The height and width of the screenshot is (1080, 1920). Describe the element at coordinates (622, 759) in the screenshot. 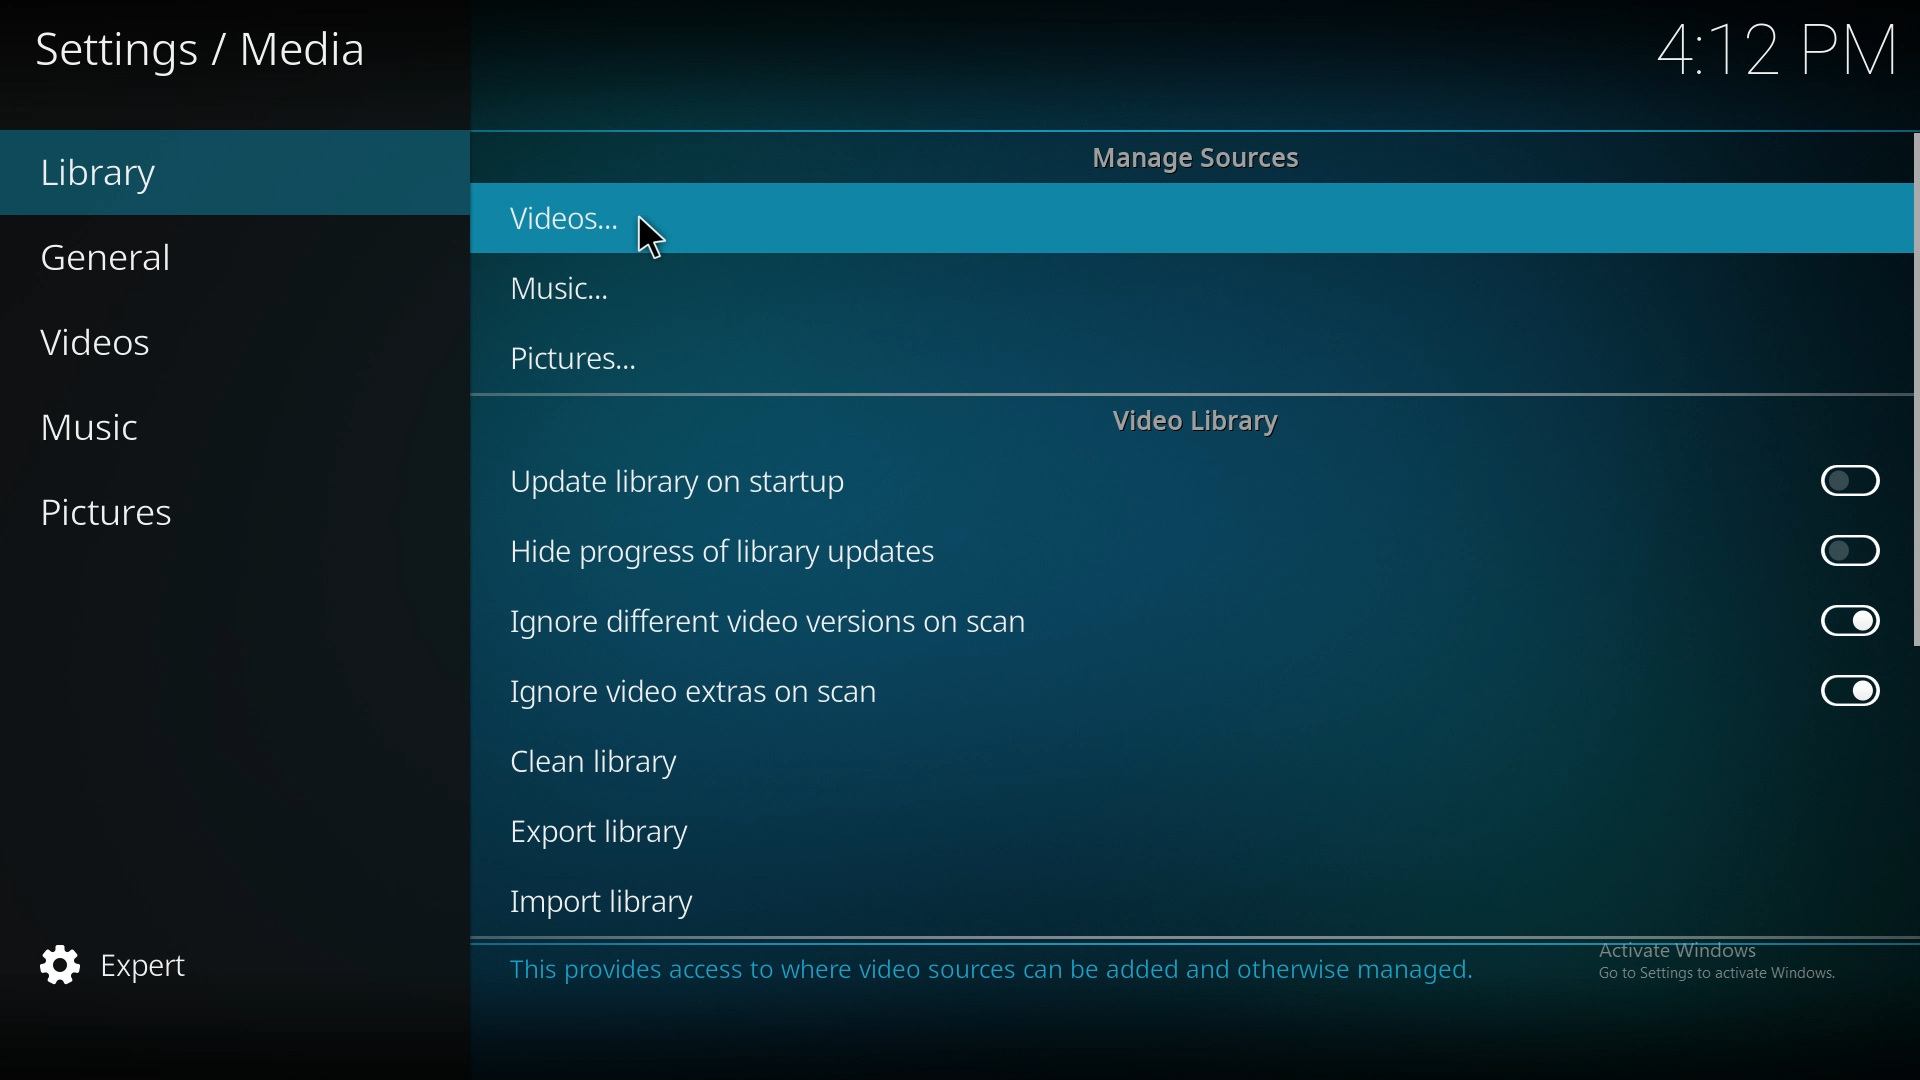

I see `clean library` at that location.